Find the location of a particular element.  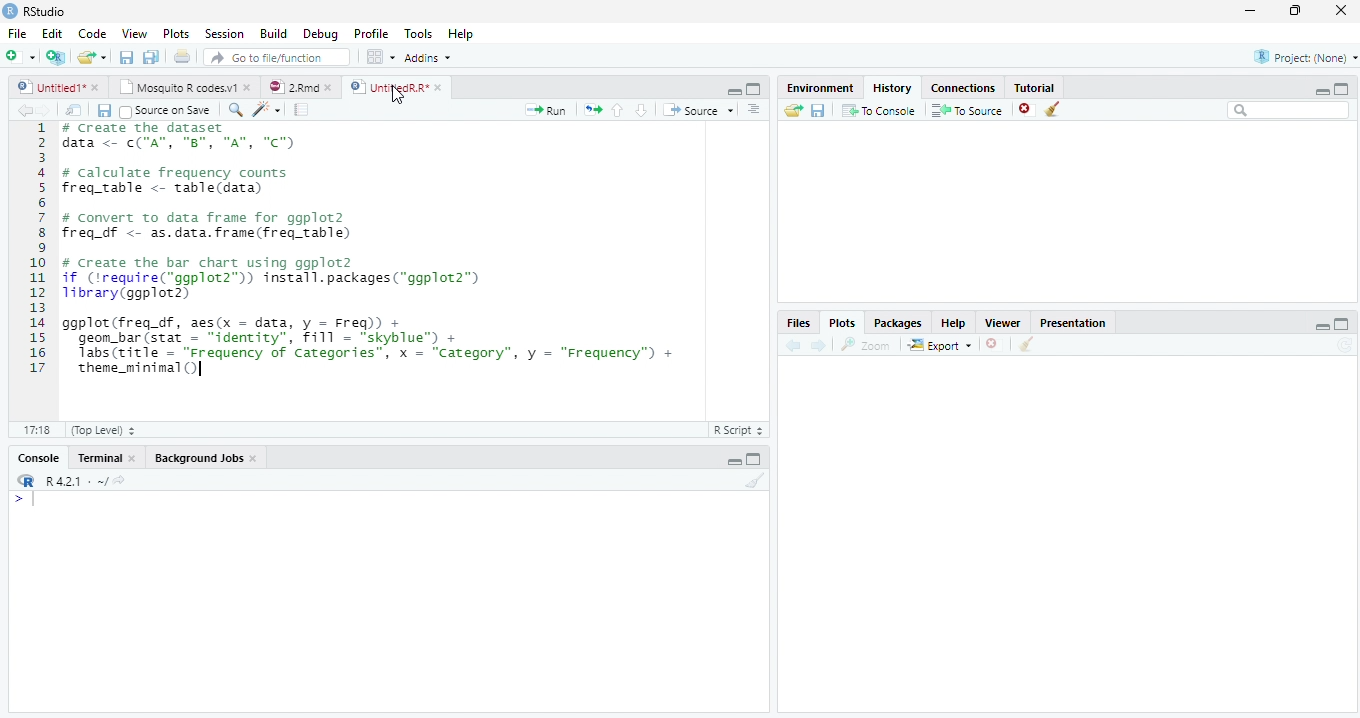

Workspace panes is located at coordinates (378, 57).